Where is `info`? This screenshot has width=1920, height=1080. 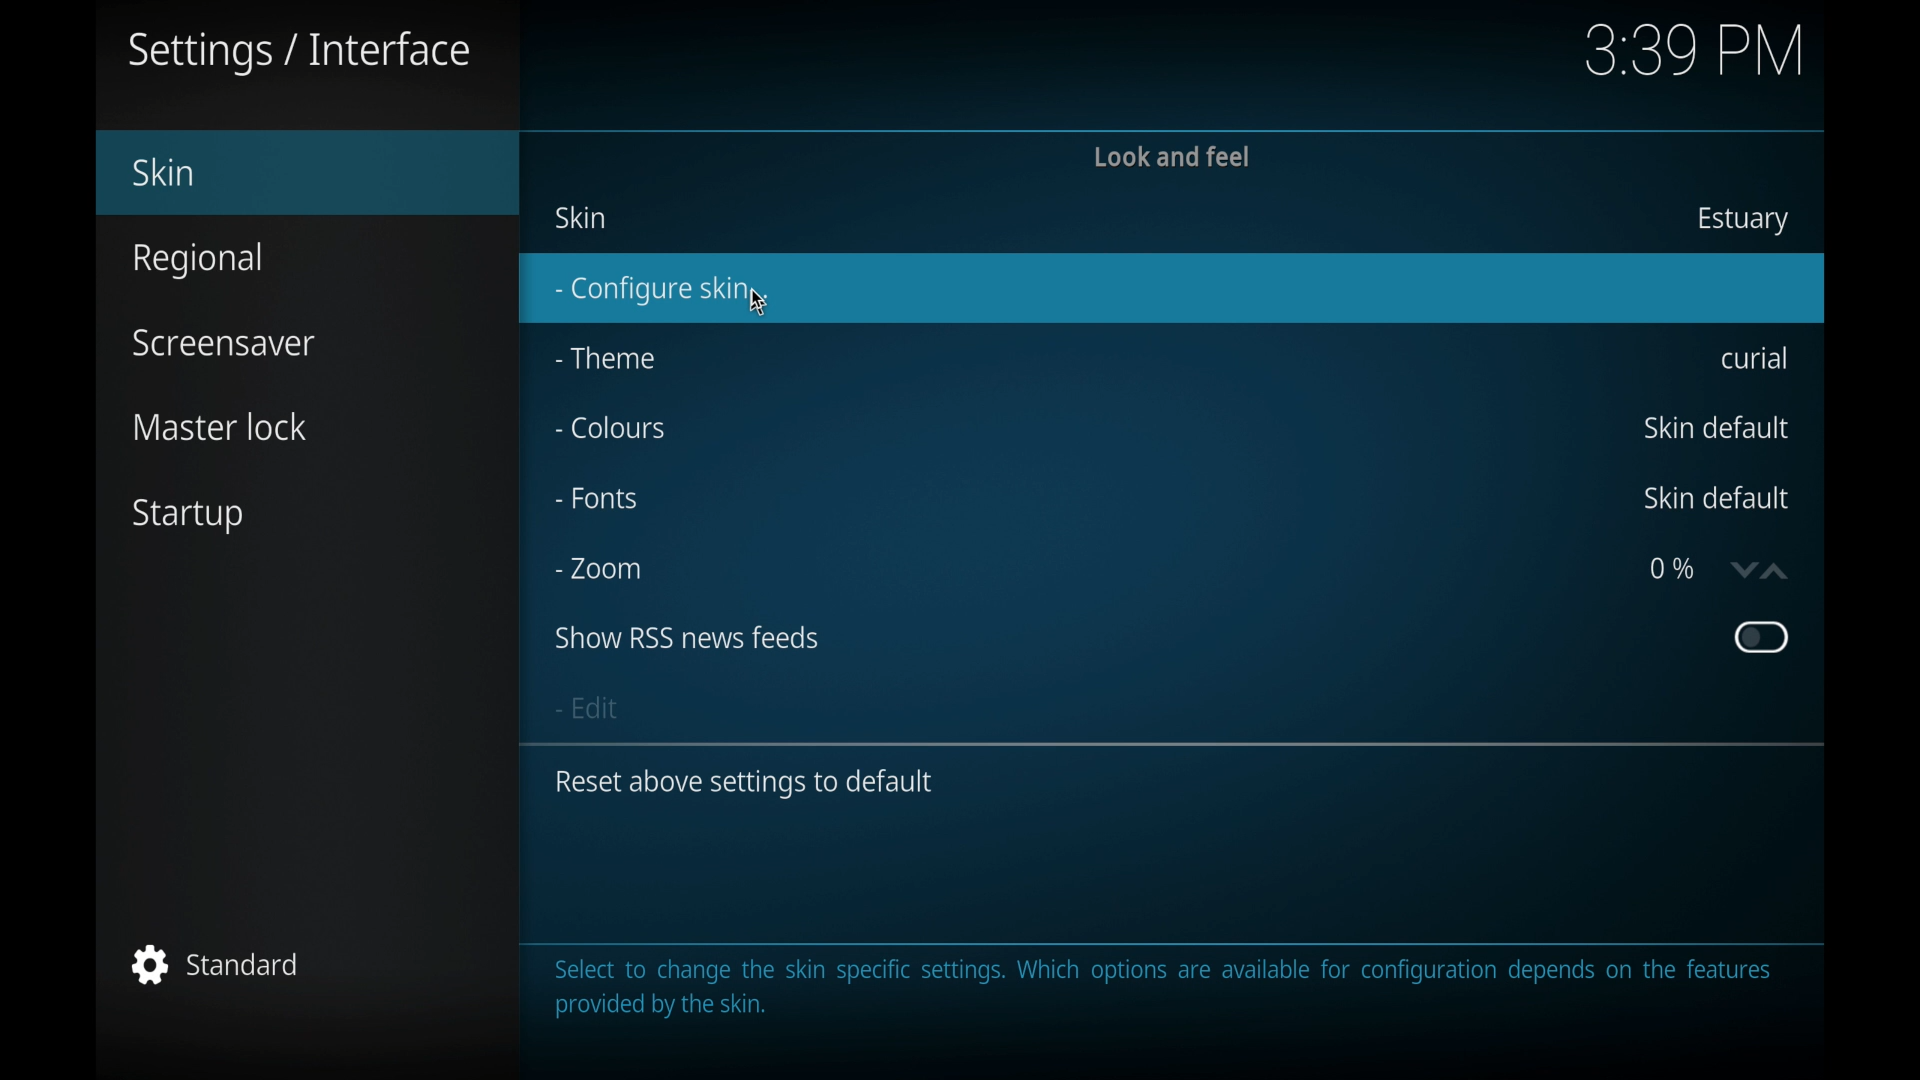
info is located at coordinates (1163, 989).